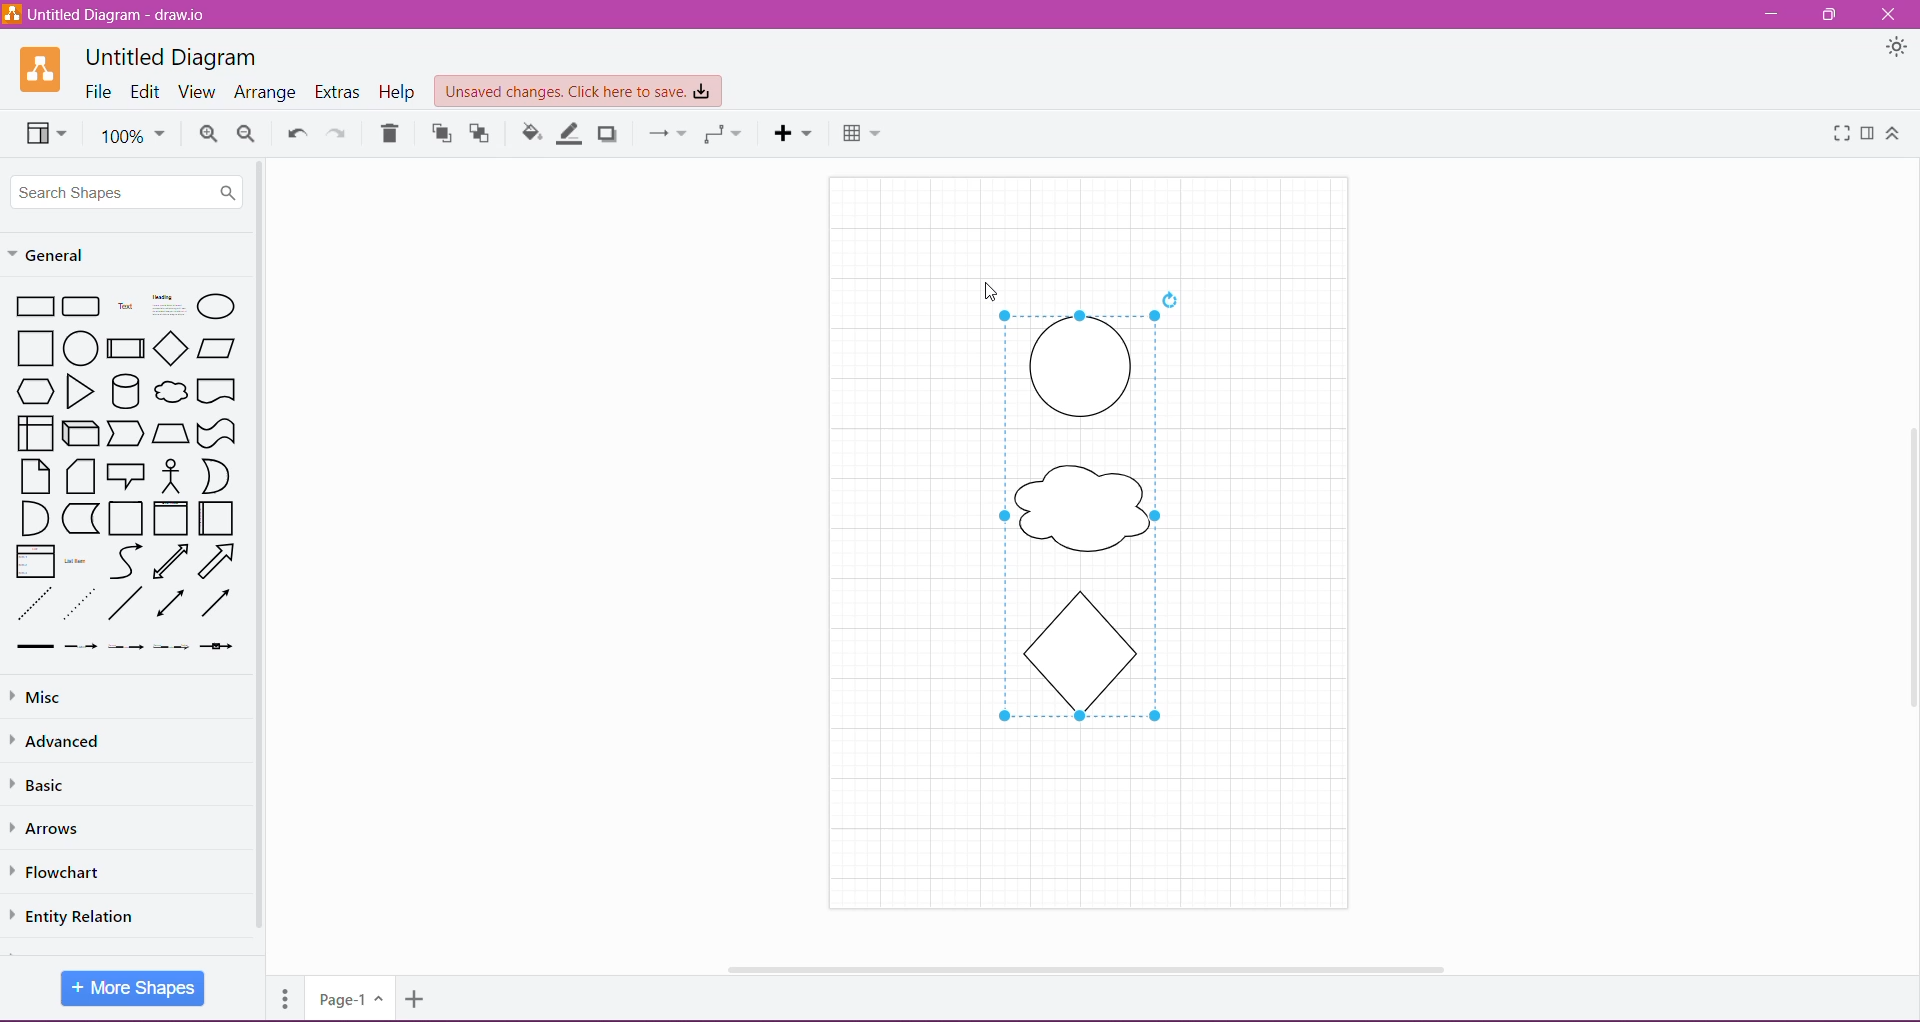 The image size is (1920, 1022). I want to click on Fullscreen, so click(1838, 134).